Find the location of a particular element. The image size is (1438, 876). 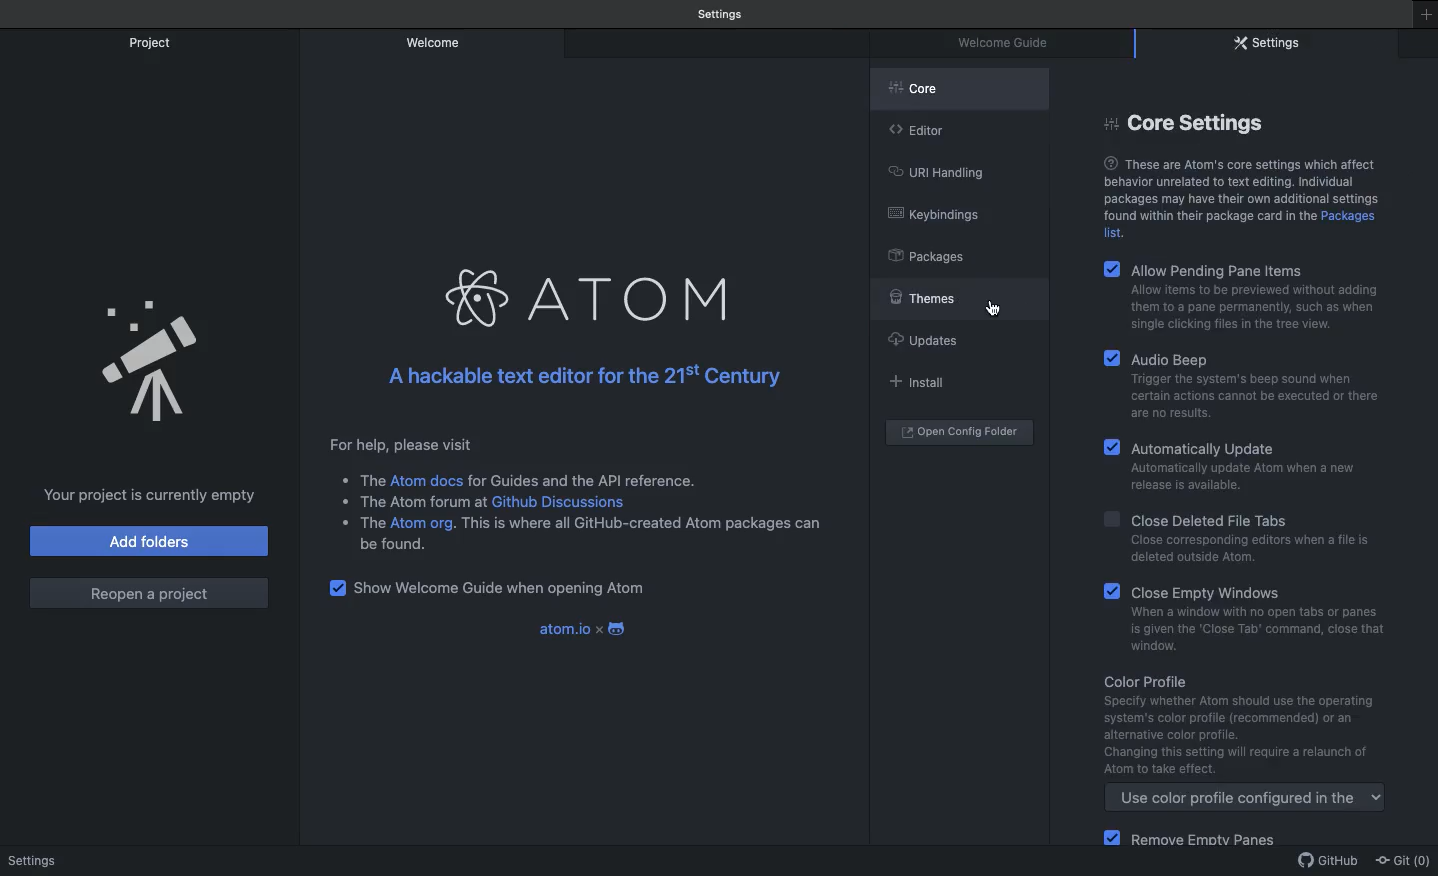

Install is located at coordinates (923, 381).